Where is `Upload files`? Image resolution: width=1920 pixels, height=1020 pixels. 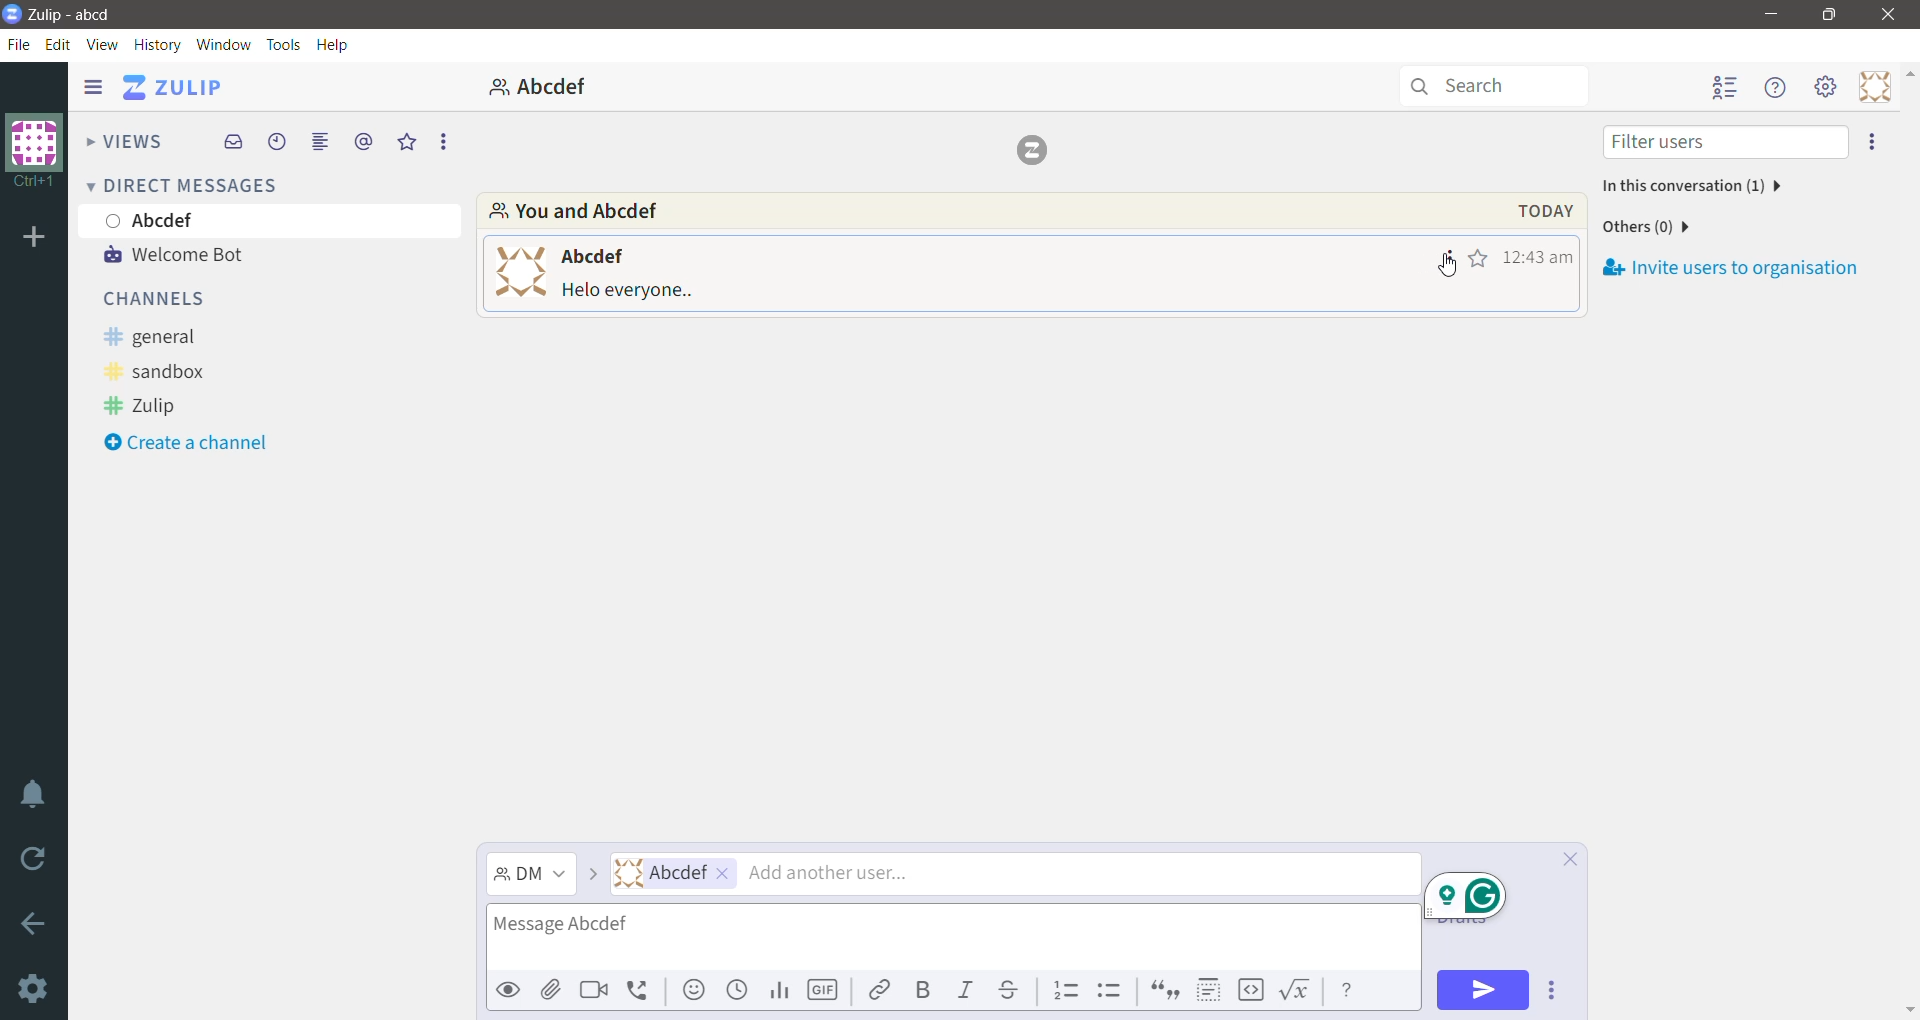 Upload files is located at coordinates (551, 990).